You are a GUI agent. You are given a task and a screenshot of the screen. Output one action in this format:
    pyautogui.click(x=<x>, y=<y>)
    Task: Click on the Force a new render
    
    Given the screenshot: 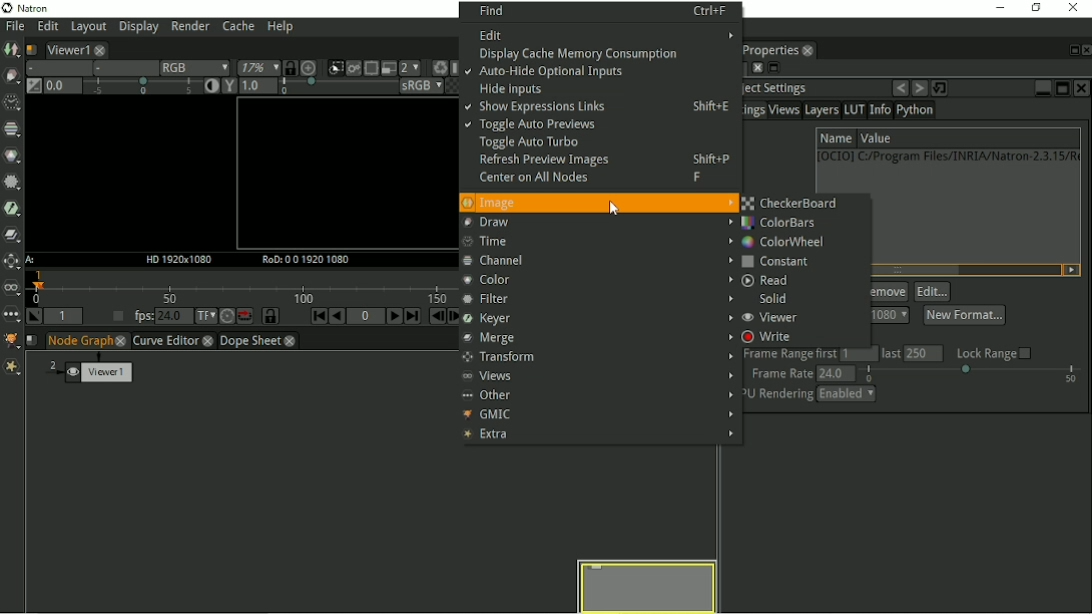 What is the action you would take?
    pyautogui.click(x=439, y=67)
    